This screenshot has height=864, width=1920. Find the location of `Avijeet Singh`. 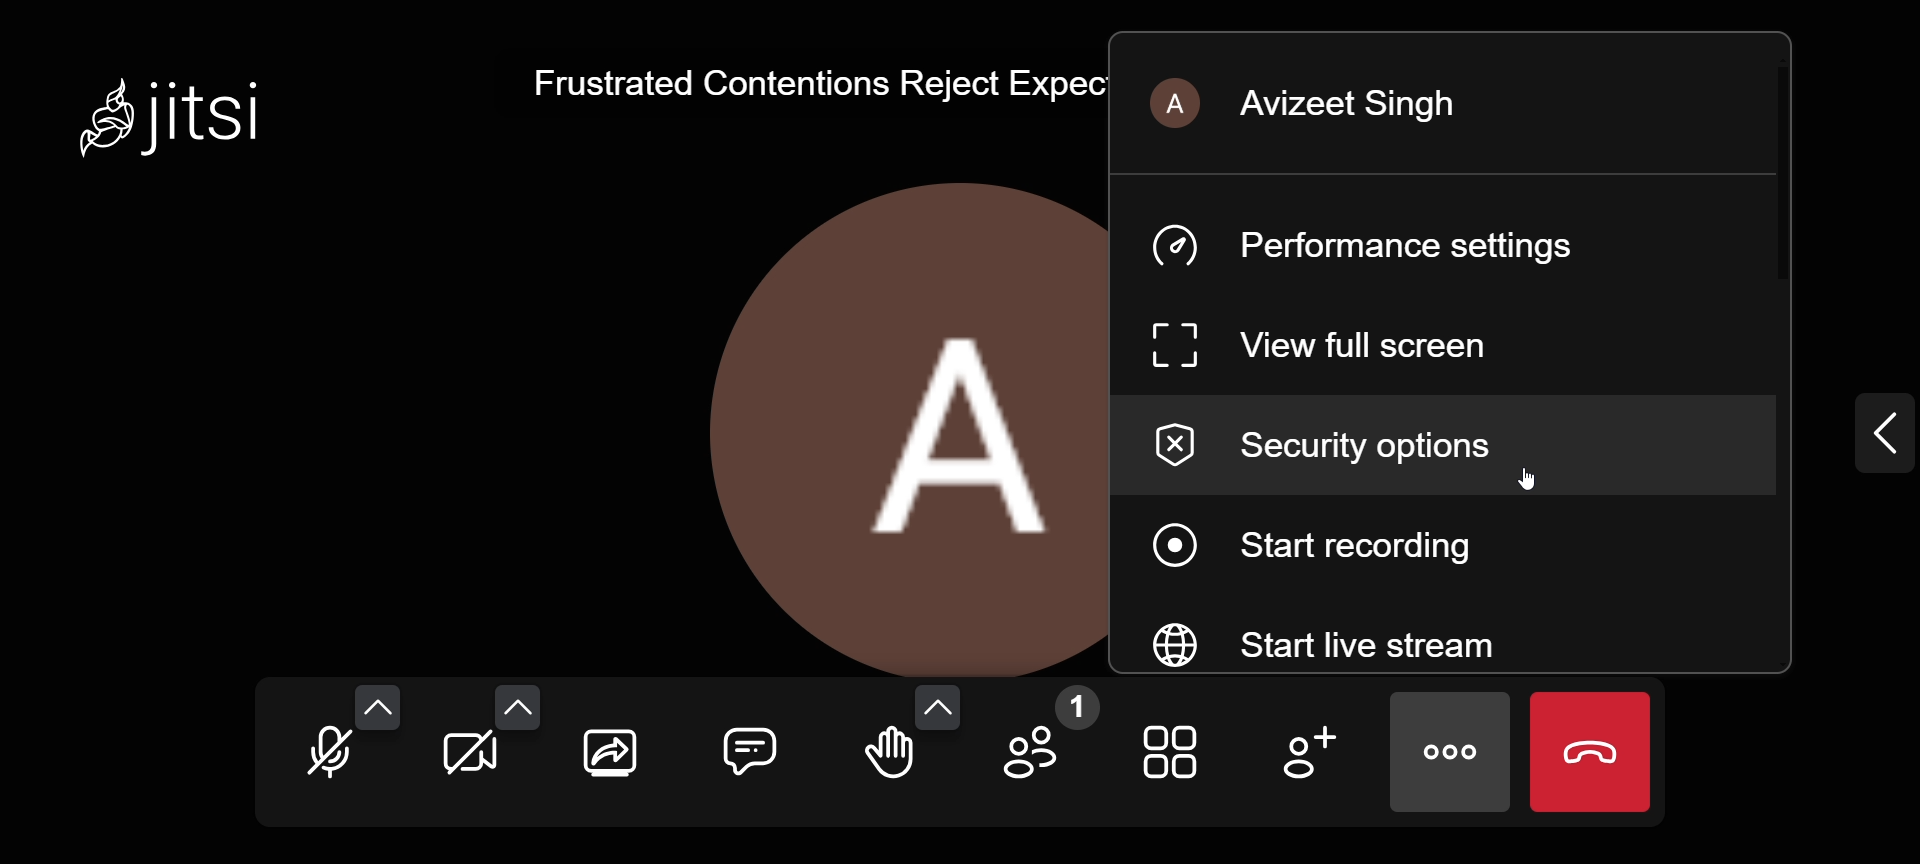

Avijeet Singh is located at coordinates (1321, 106).